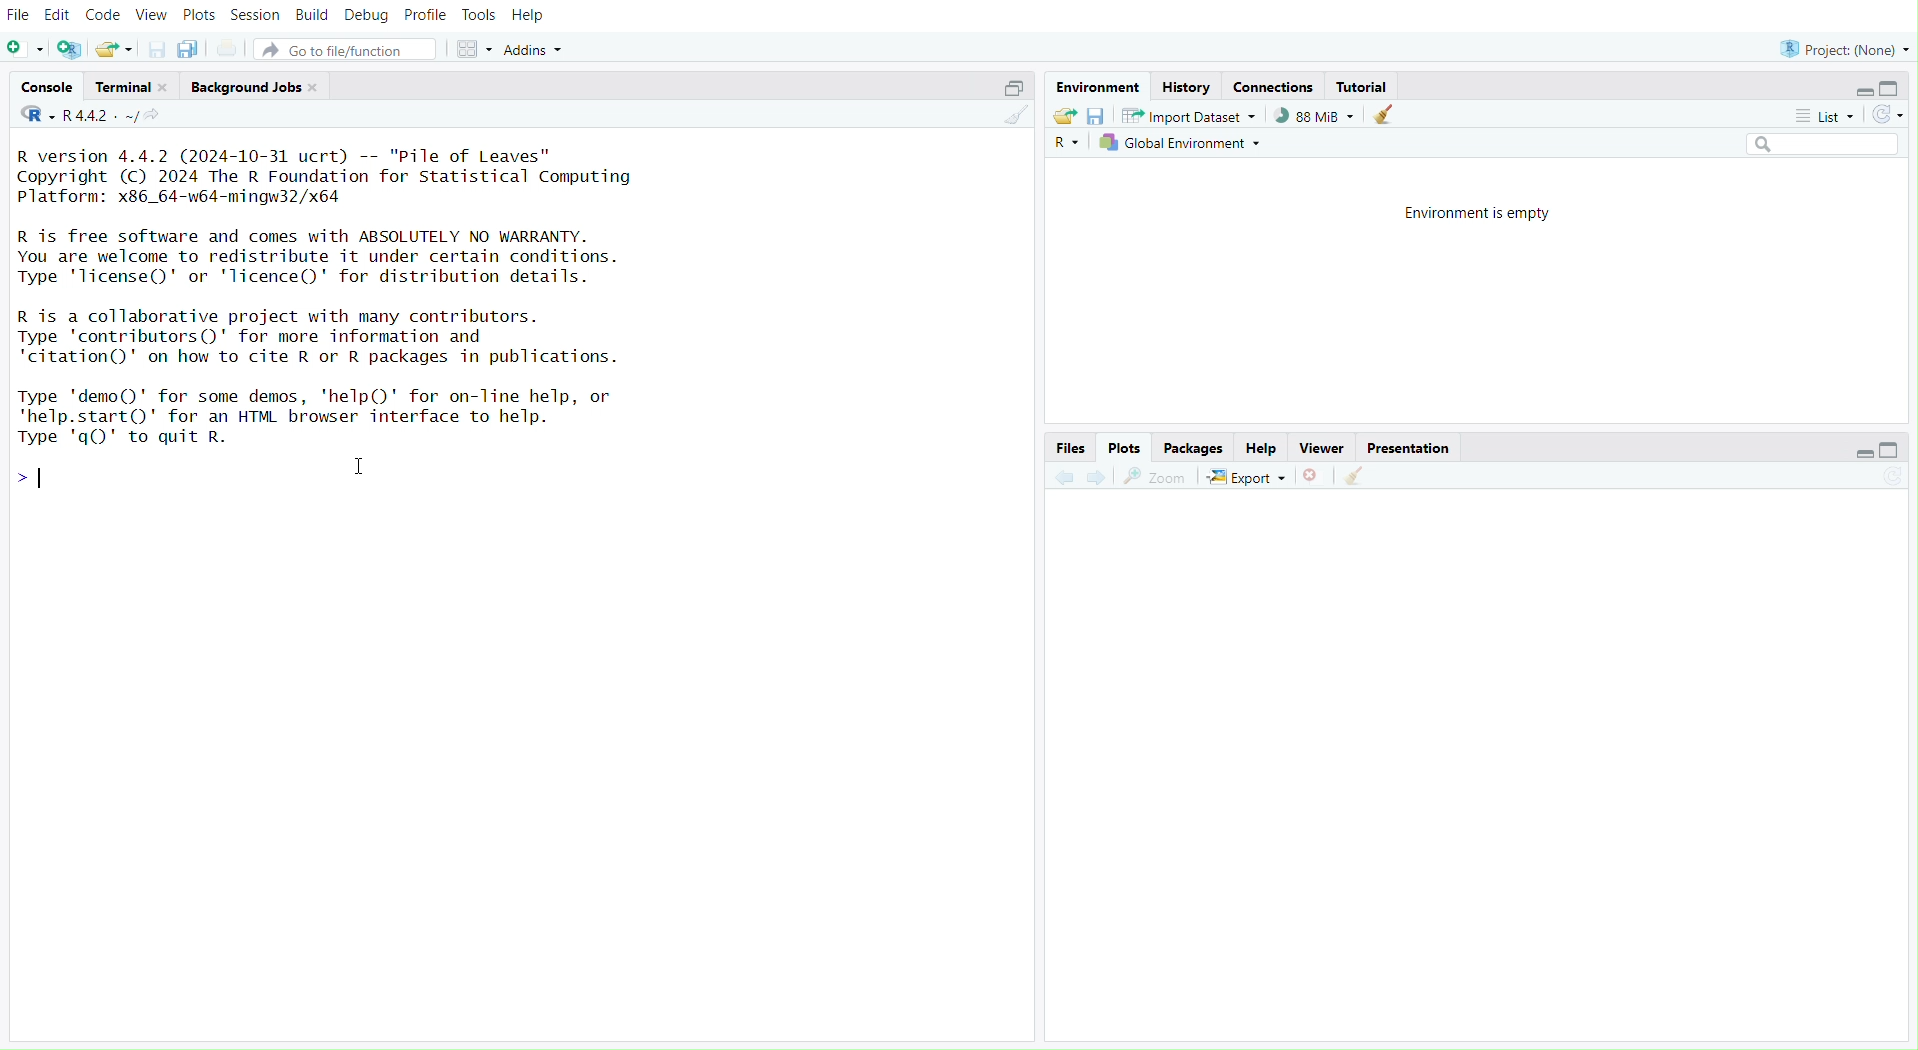 Image resolution: width=1918 pixels, height=1050 pixels. Describe the element at coordinates (257, 15) in the screenshot. I see `Session` at that location.